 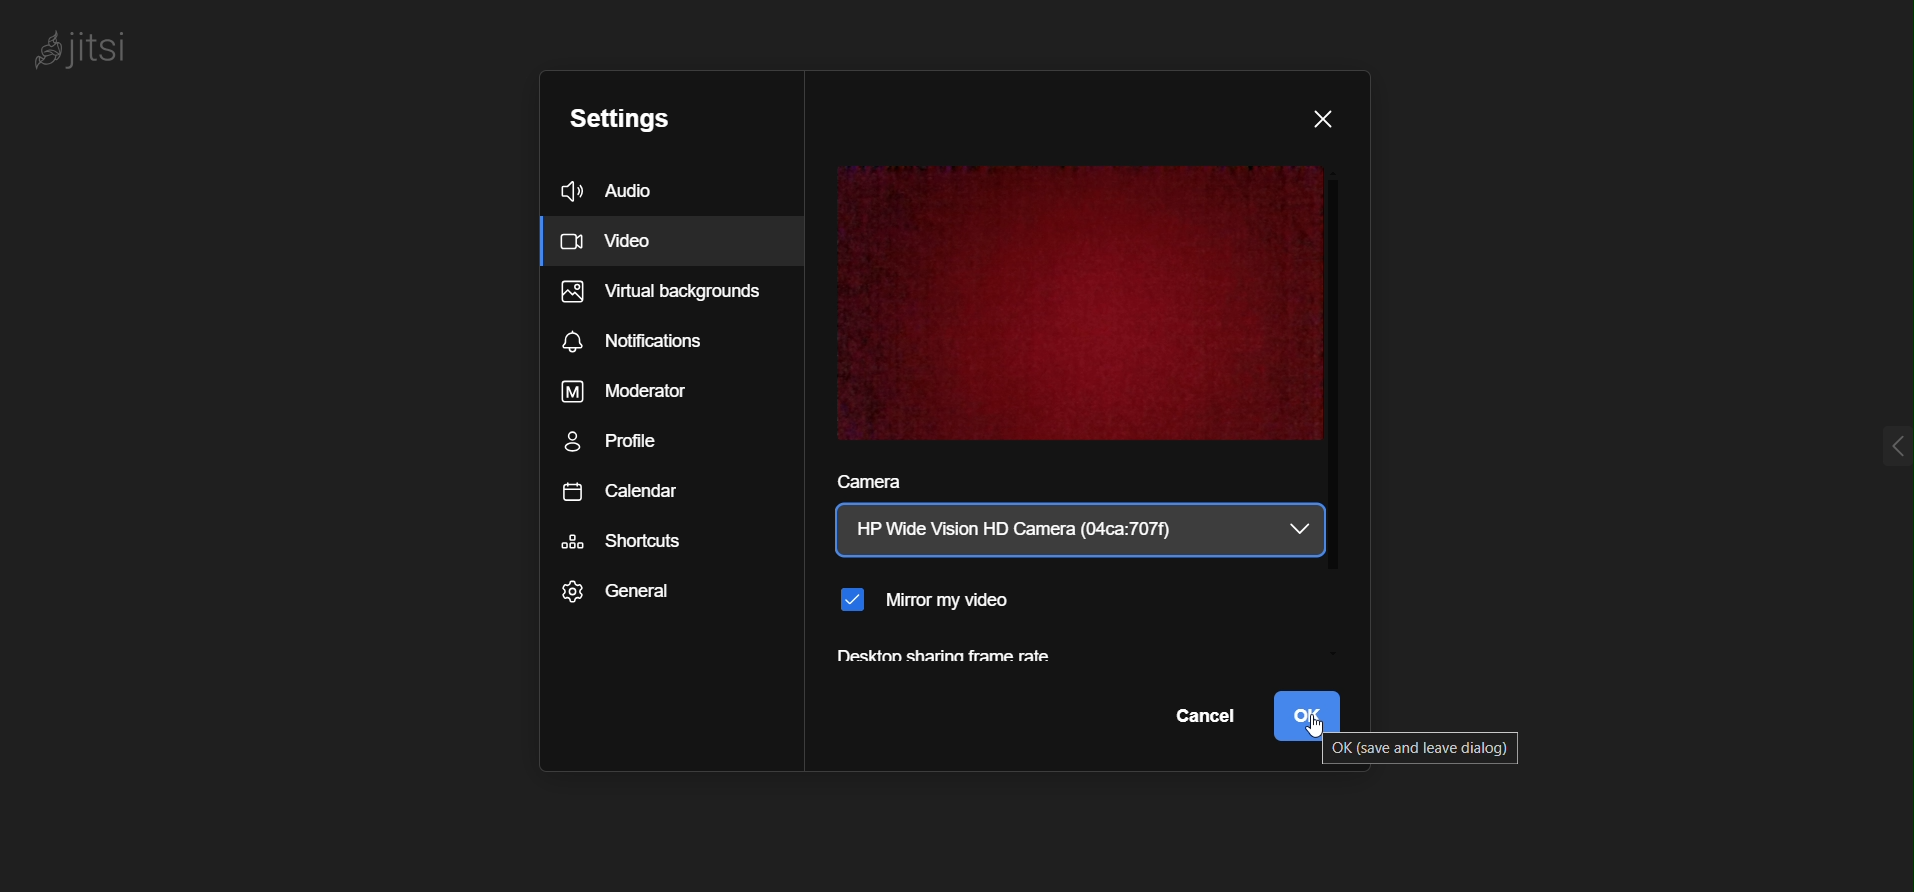 I want to click on virtual background, so click(x=657, y=296).